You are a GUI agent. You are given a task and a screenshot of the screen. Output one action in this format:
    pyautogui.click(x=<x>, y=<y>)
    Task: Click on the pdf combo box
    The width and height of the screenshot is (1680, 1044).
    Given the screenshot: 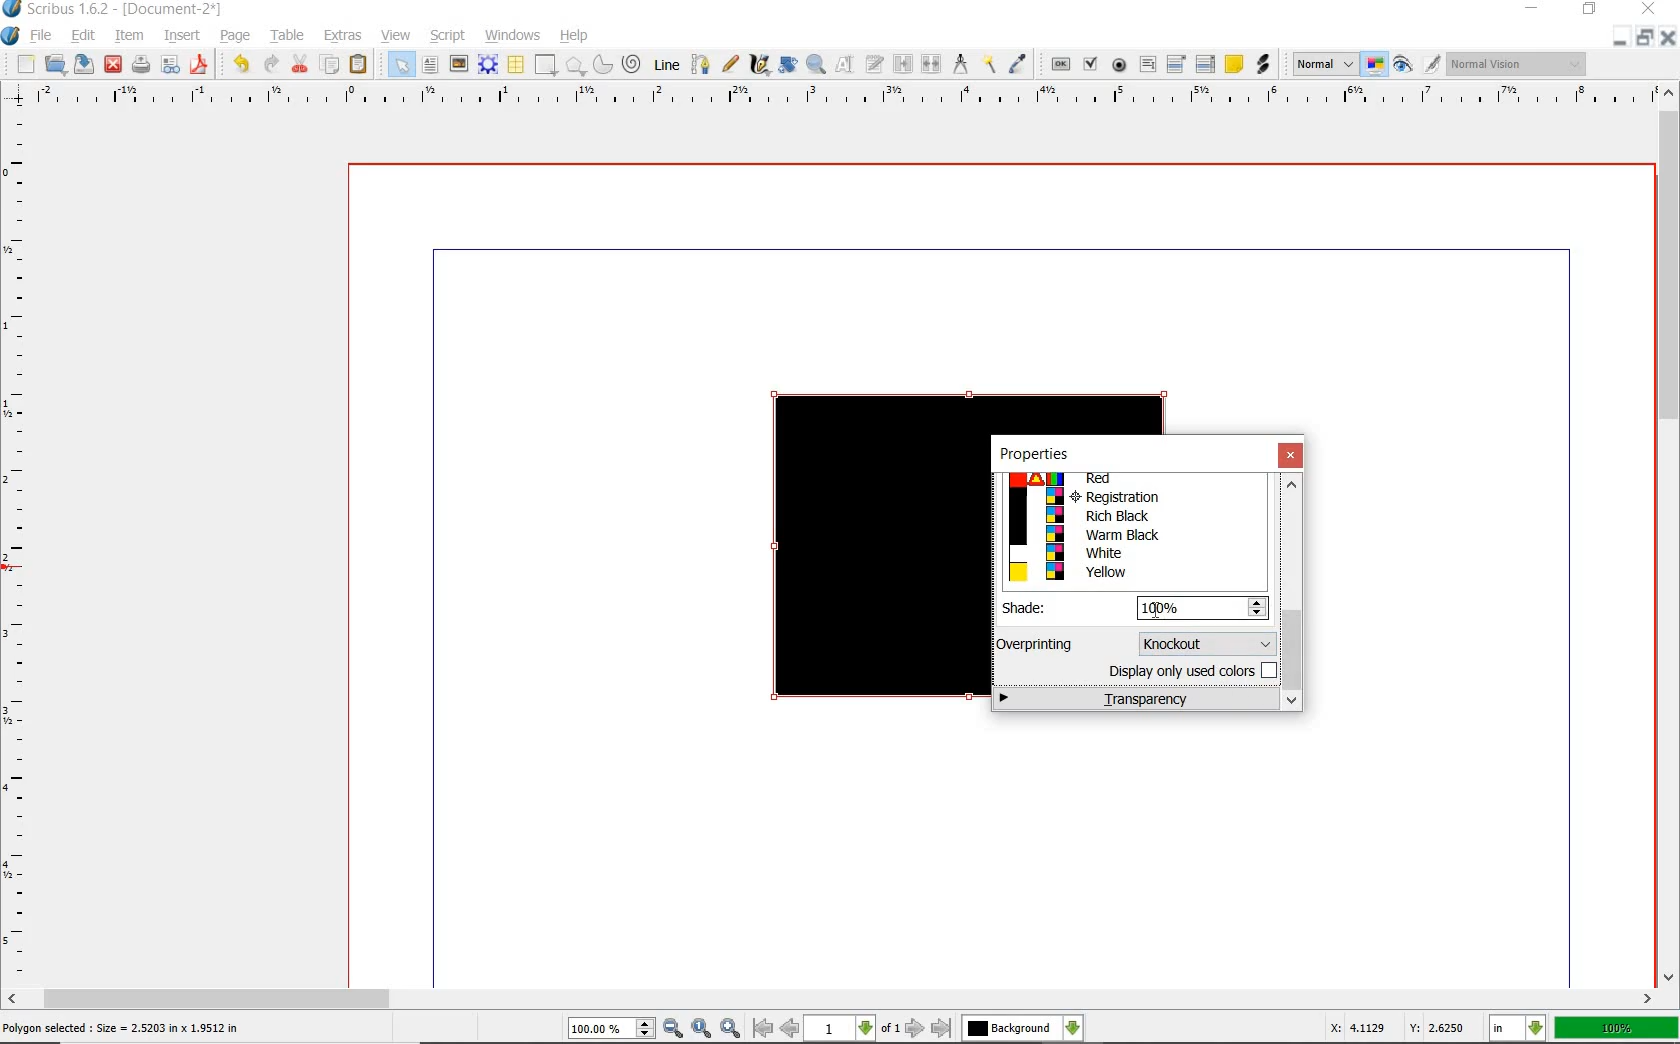 What is the action you would take?
    pyautogui.click(x=1176, y=65)
    